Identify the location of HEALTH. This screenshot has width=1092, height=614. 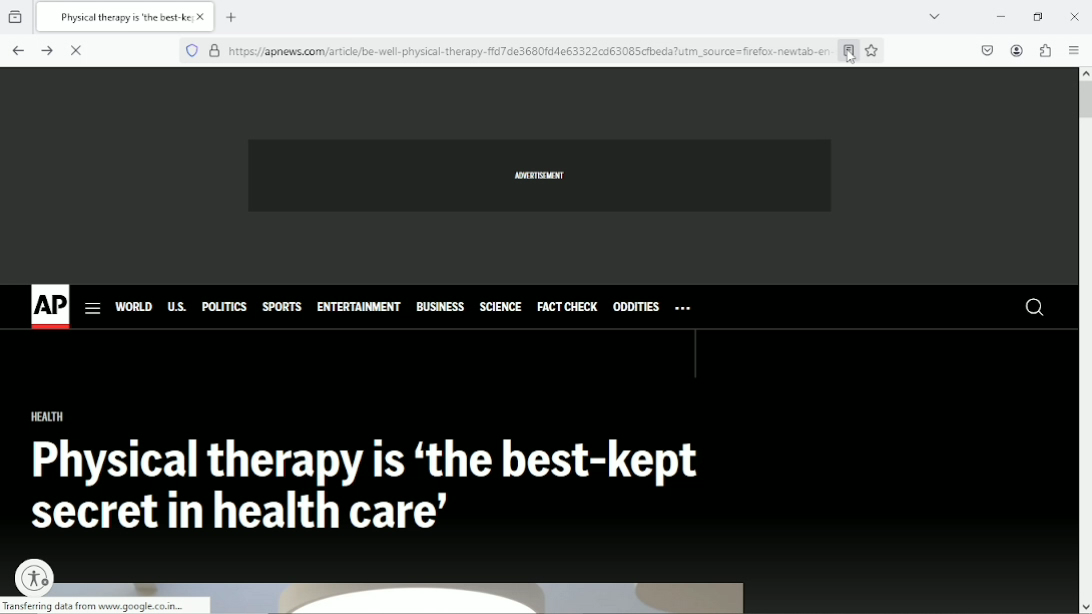
(45, 418).